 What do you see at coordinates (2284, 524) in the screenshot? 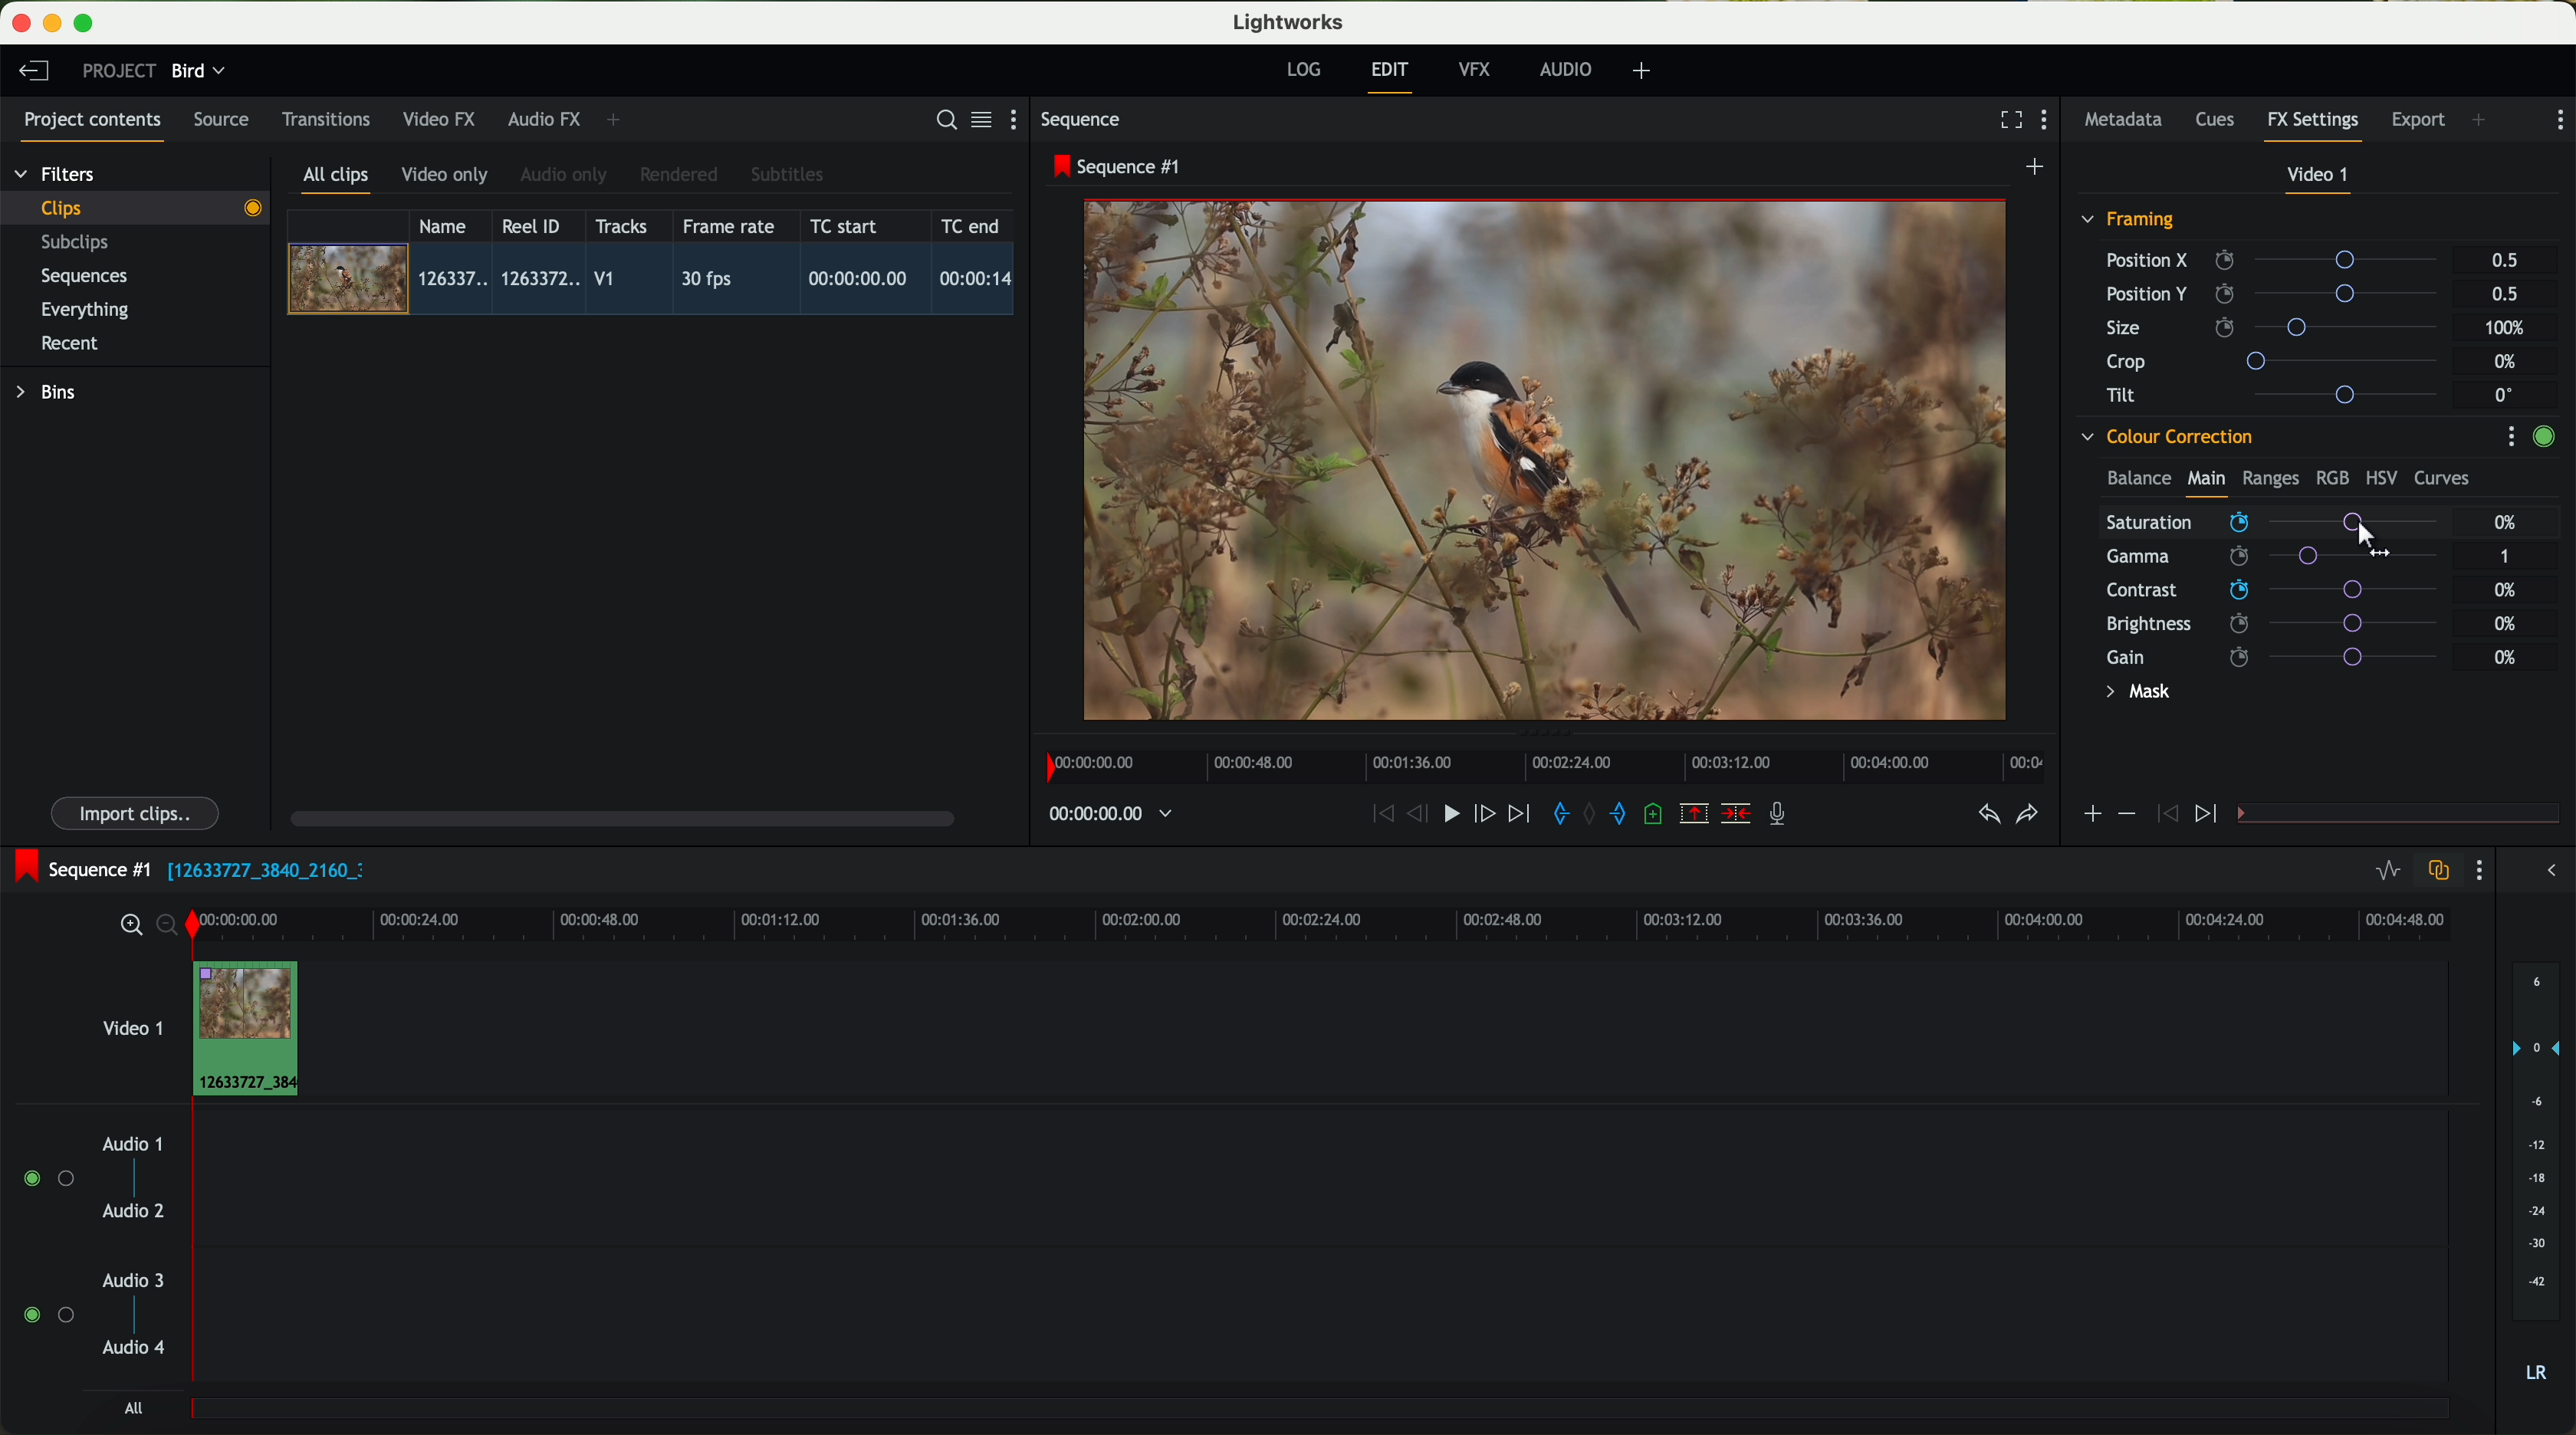
I see `drag to (saturation)` at bounding box center [2284, 524].